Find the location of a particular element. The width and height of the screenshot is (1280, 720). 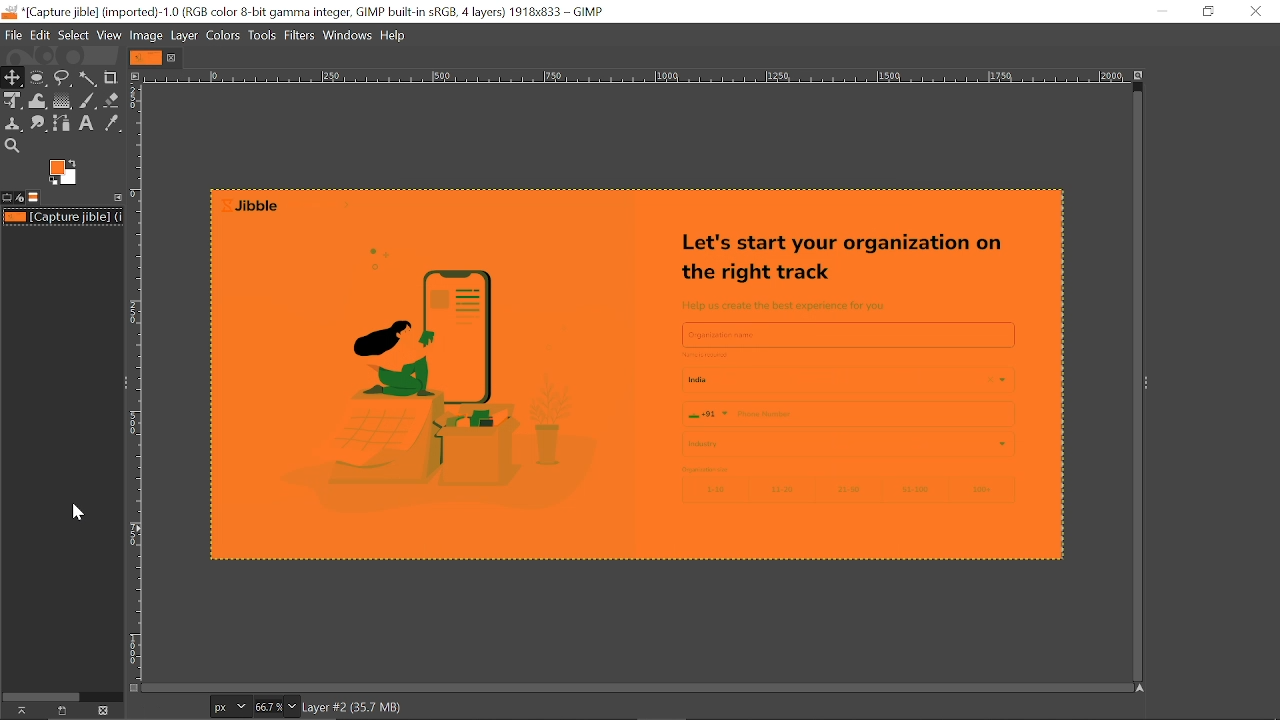

New layer added is located at coordinates (646, 375).